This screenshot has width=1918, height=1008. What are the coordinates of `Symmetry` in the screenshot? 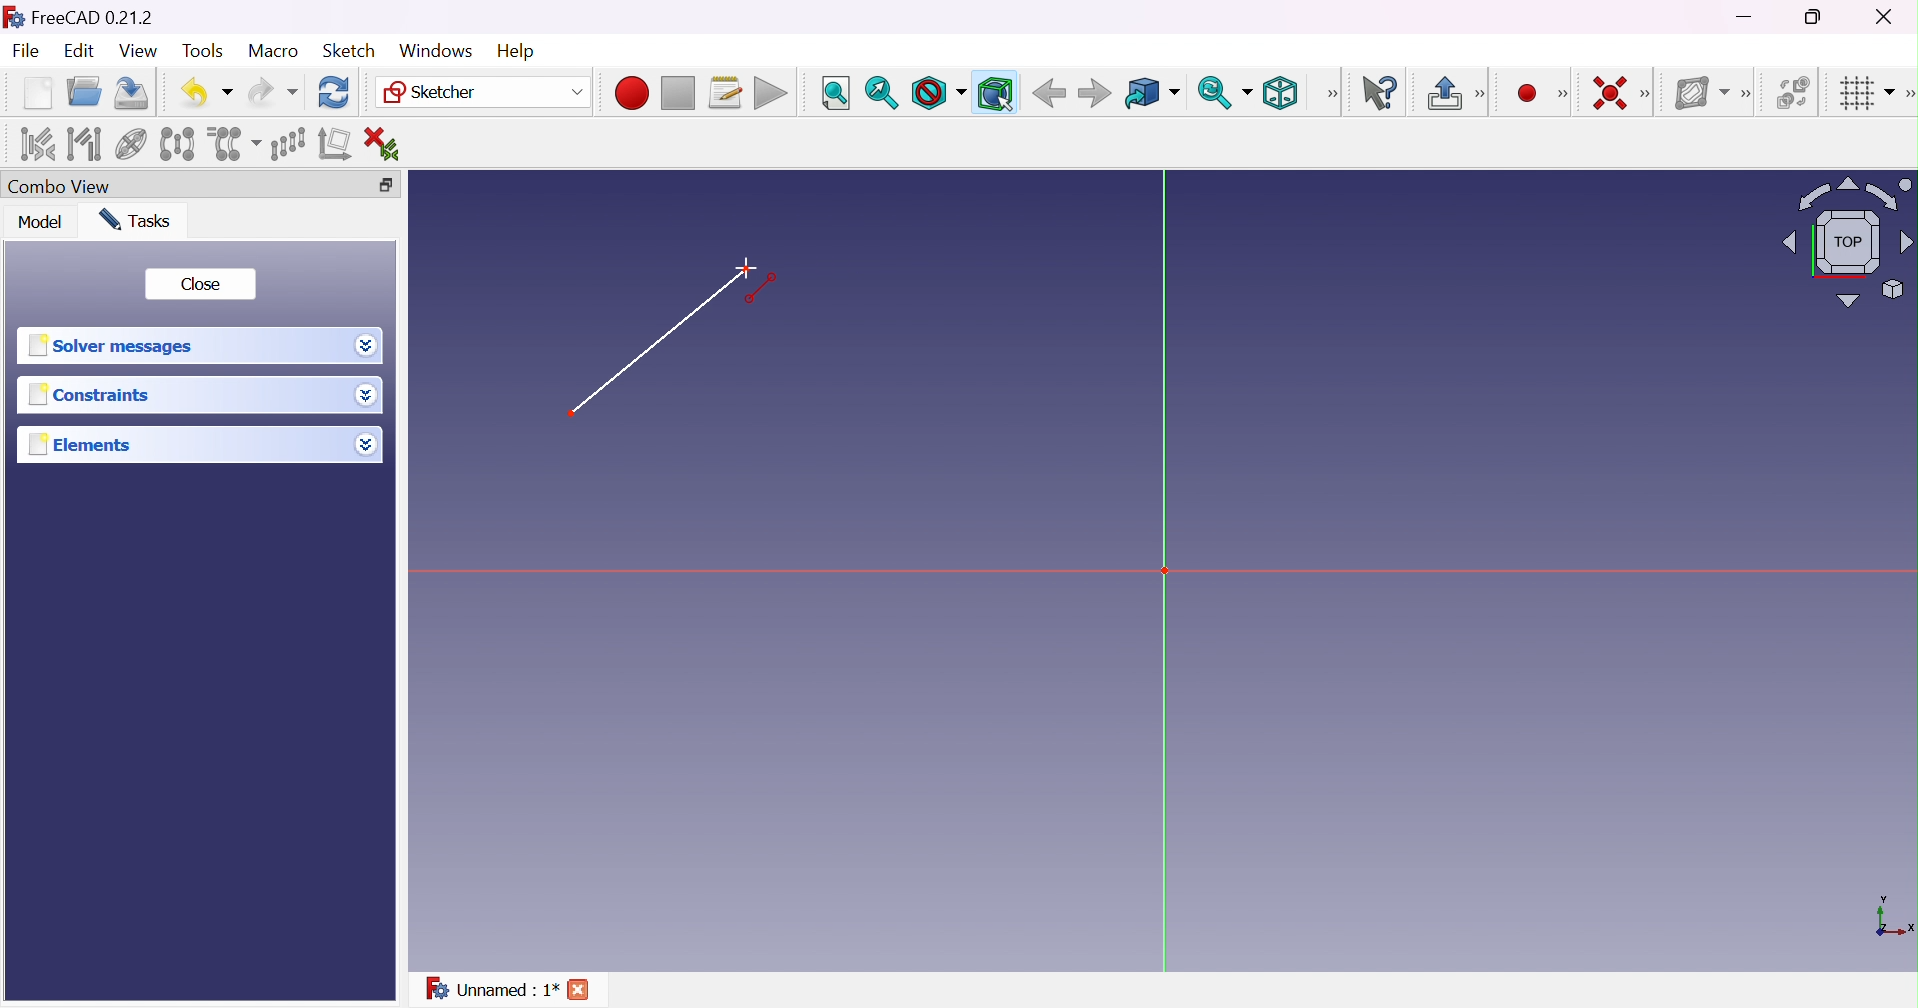 It's located at (176, 144).